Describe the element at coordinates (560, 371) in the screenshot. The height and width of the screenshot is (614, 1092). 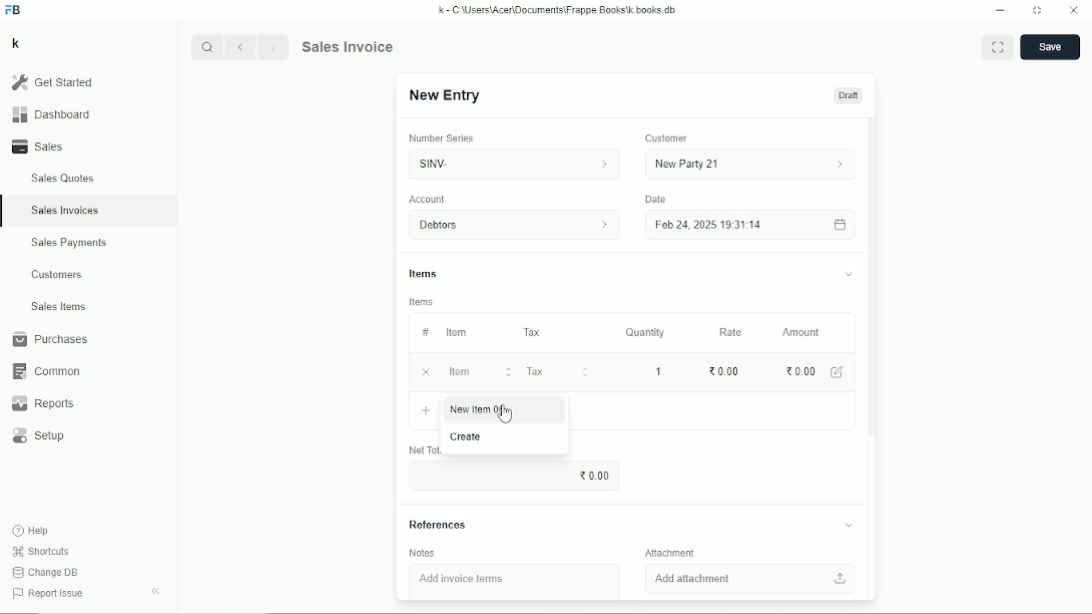
I see `Tax` at that location.